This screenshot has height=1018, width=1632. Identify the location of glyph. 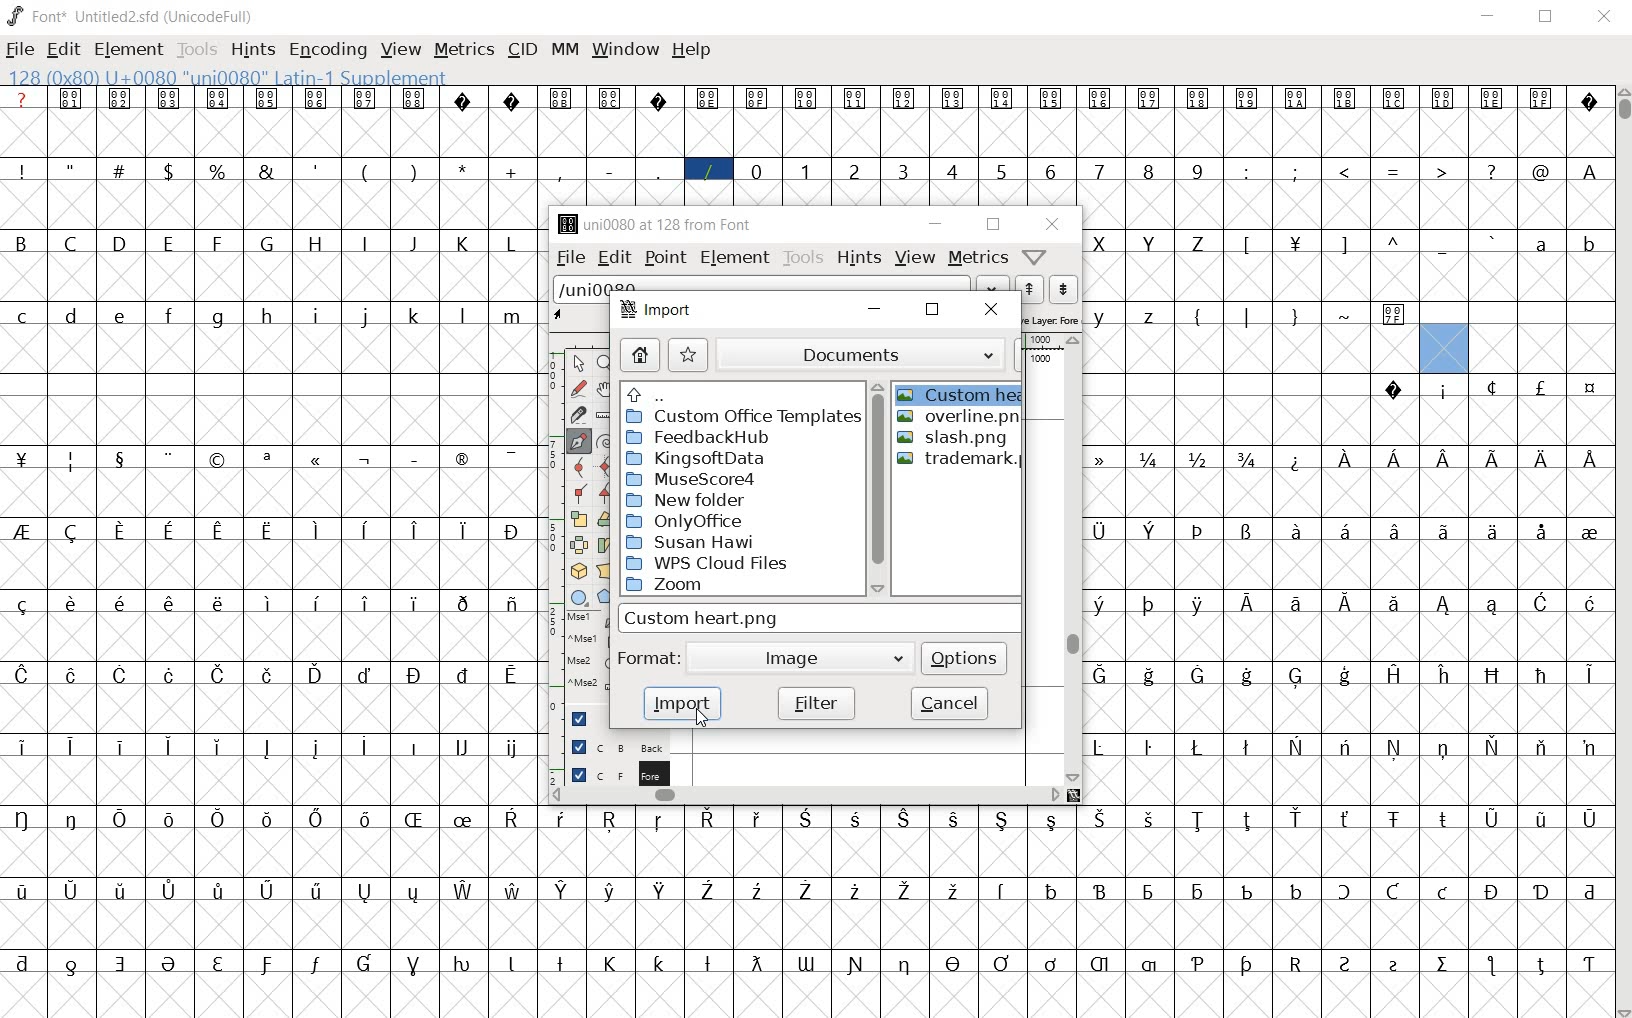
(71, 603).